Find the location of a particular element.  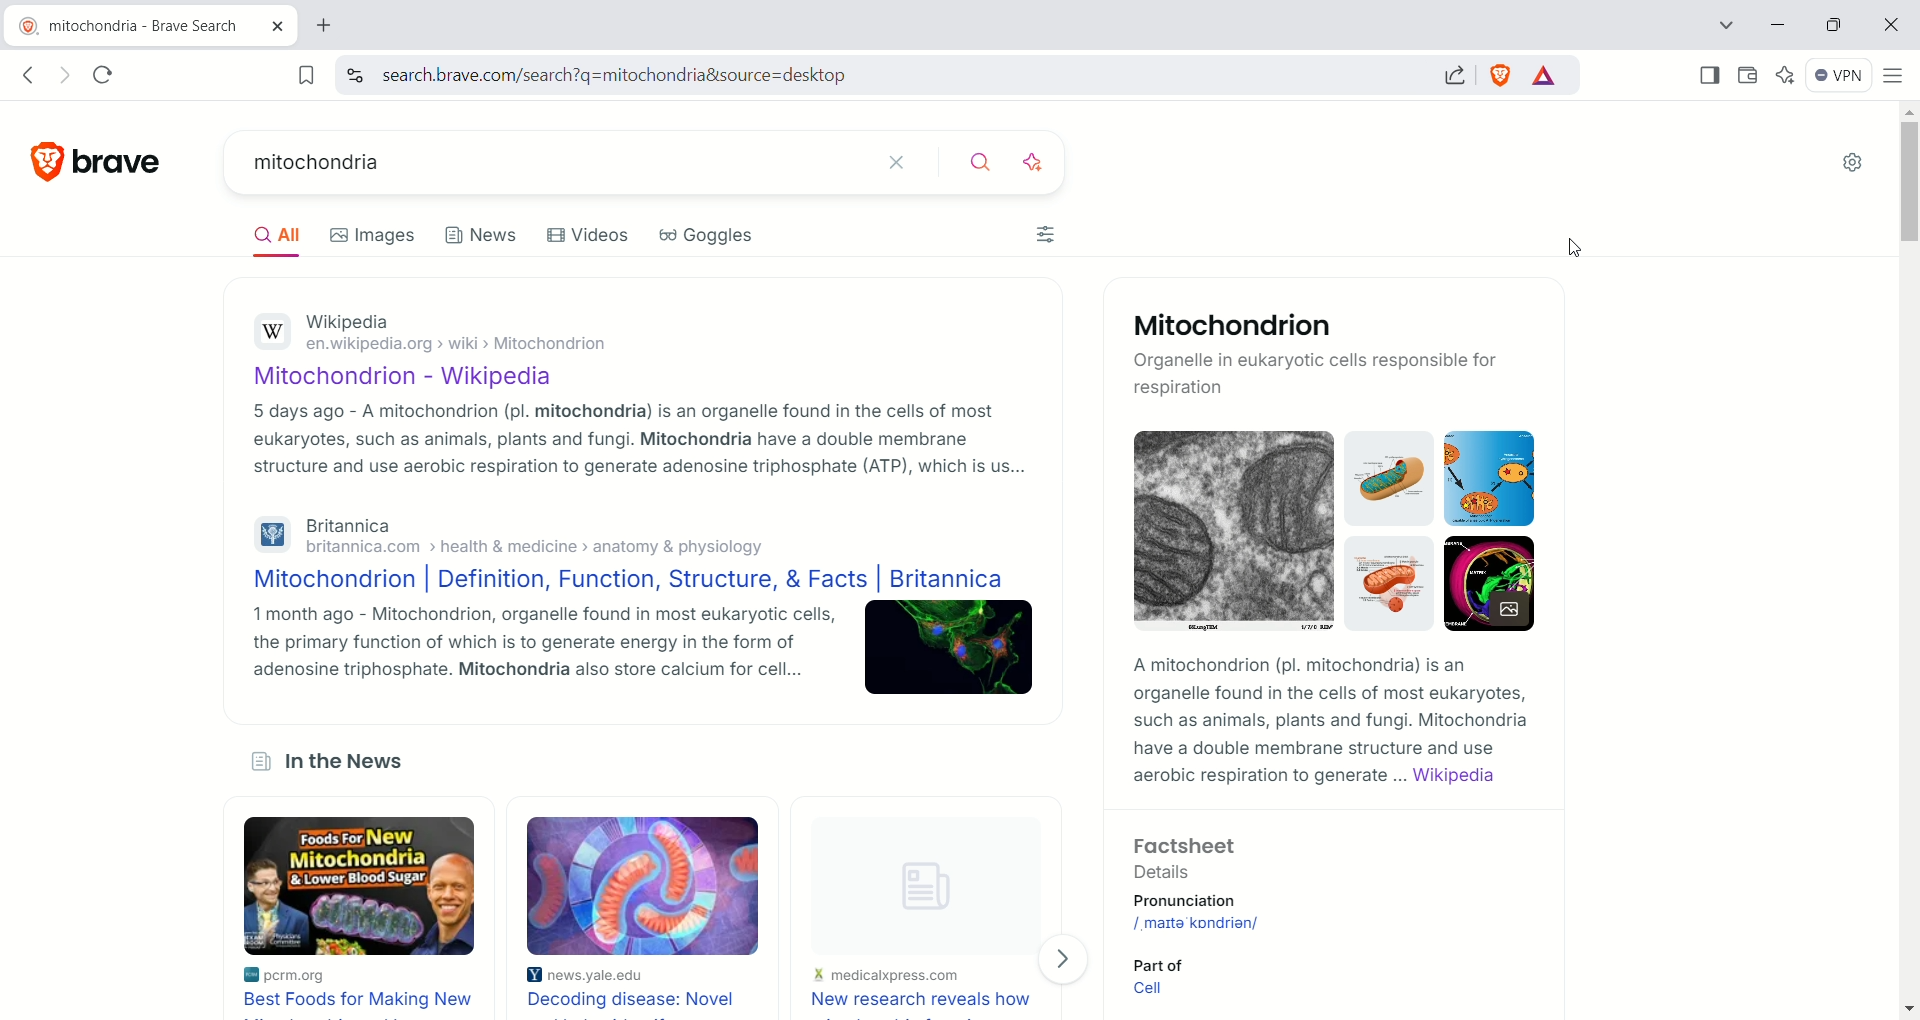

Image is located at coordinates (921, 893).